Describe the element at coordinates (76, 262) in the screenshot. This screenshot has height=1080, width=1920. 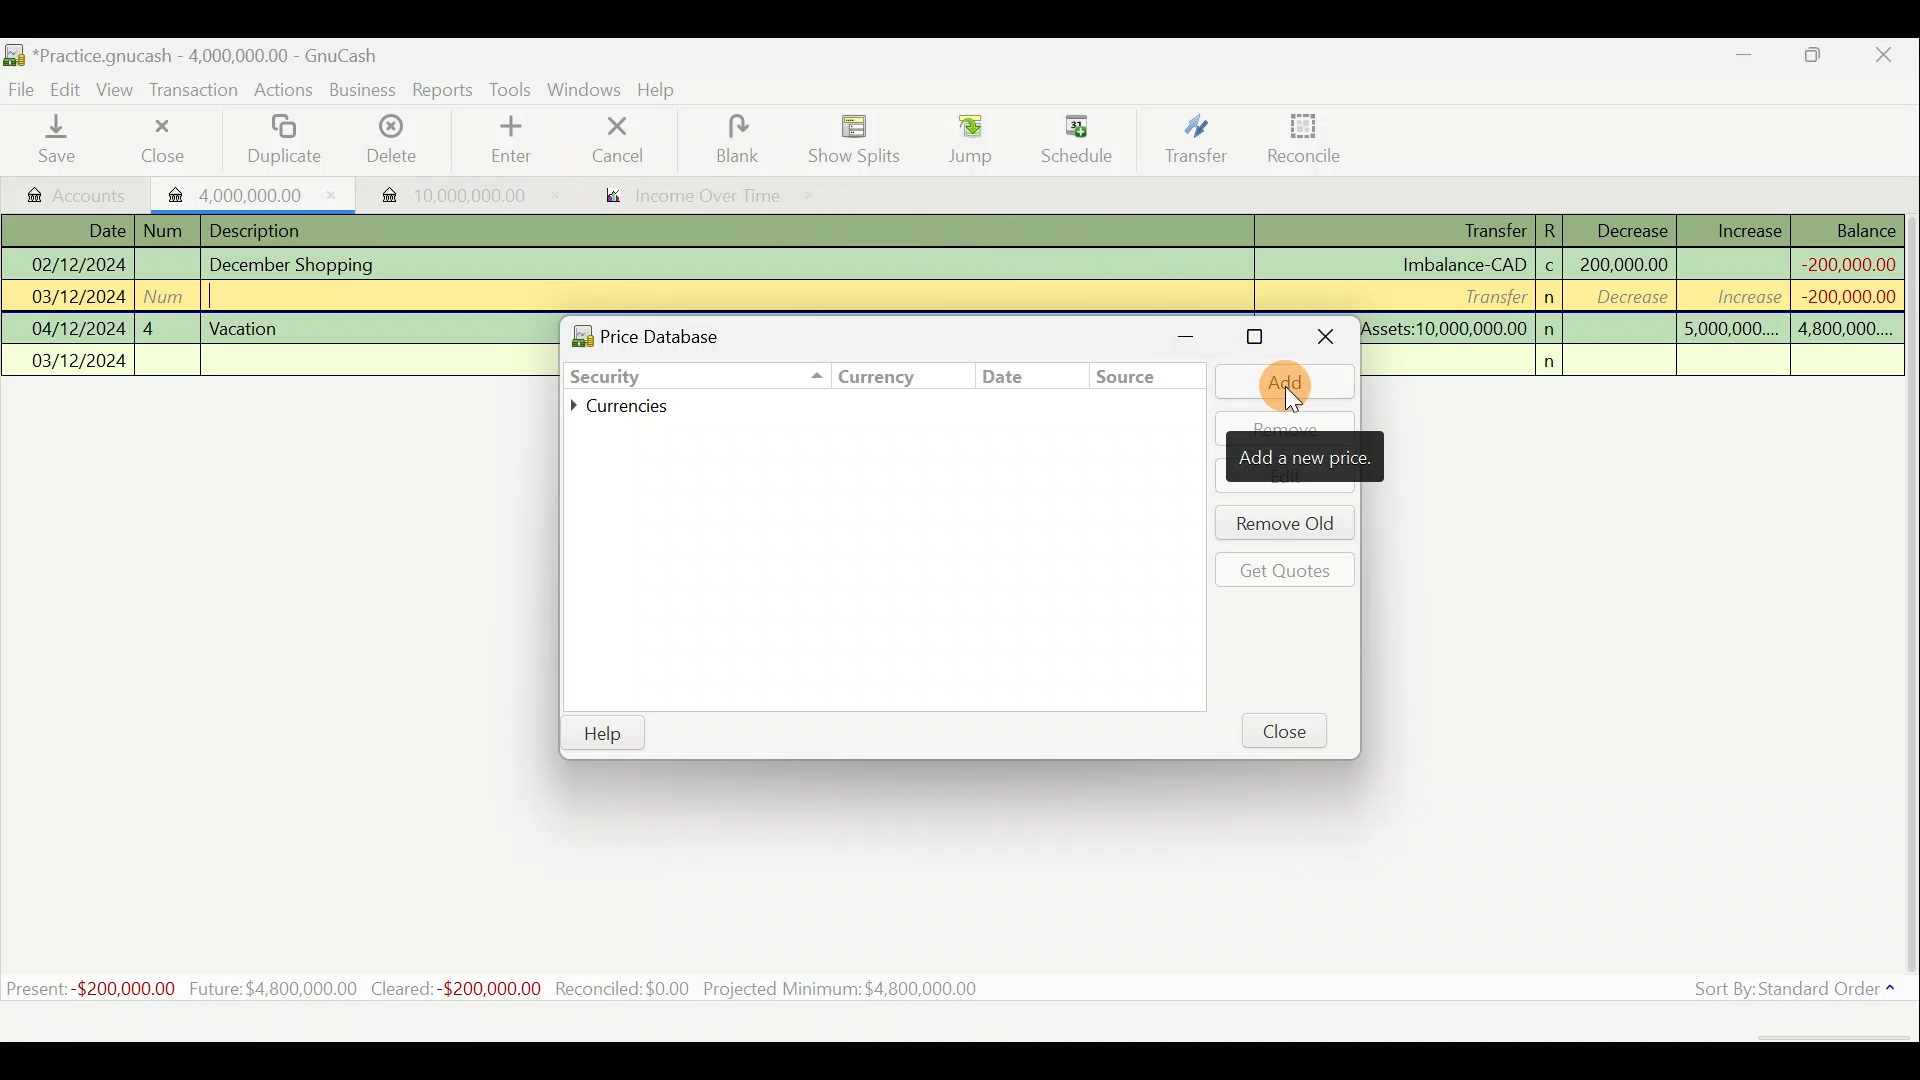
I see `02/12/2024` at that location.